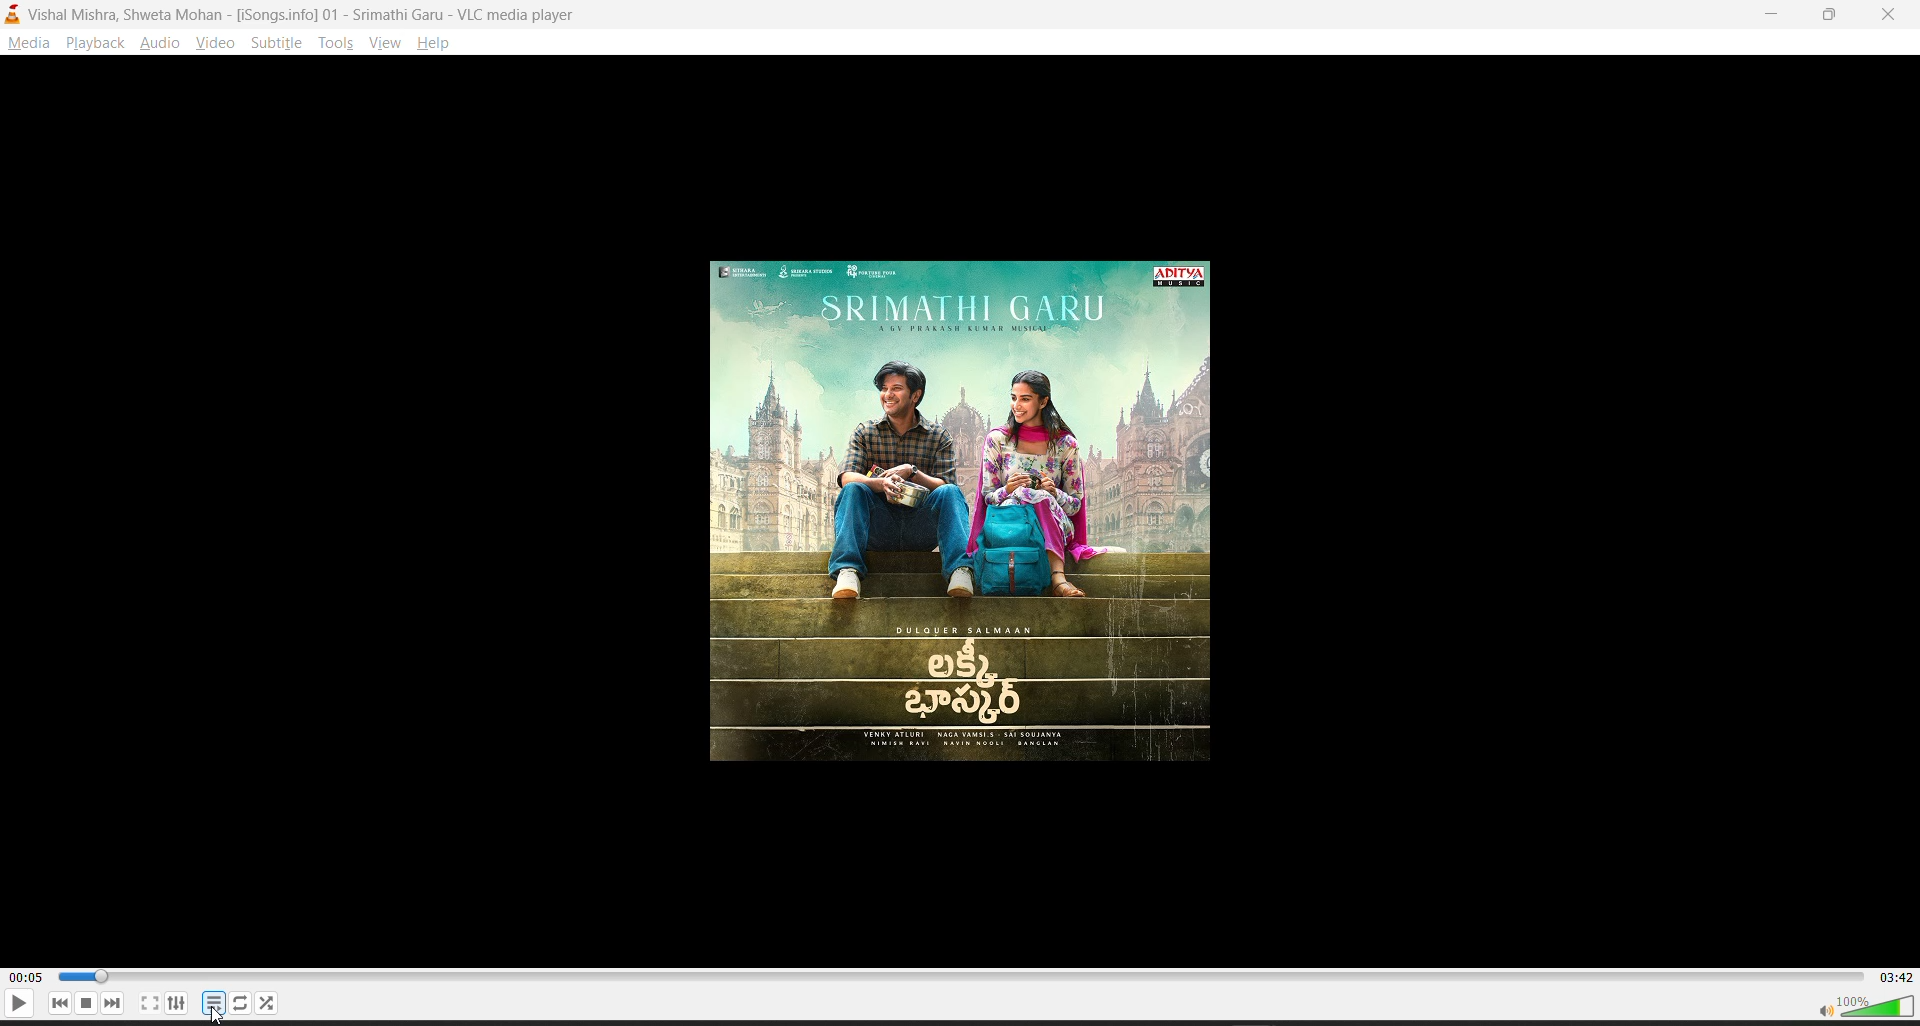  I want to click on volume, so click(1864, 1005).